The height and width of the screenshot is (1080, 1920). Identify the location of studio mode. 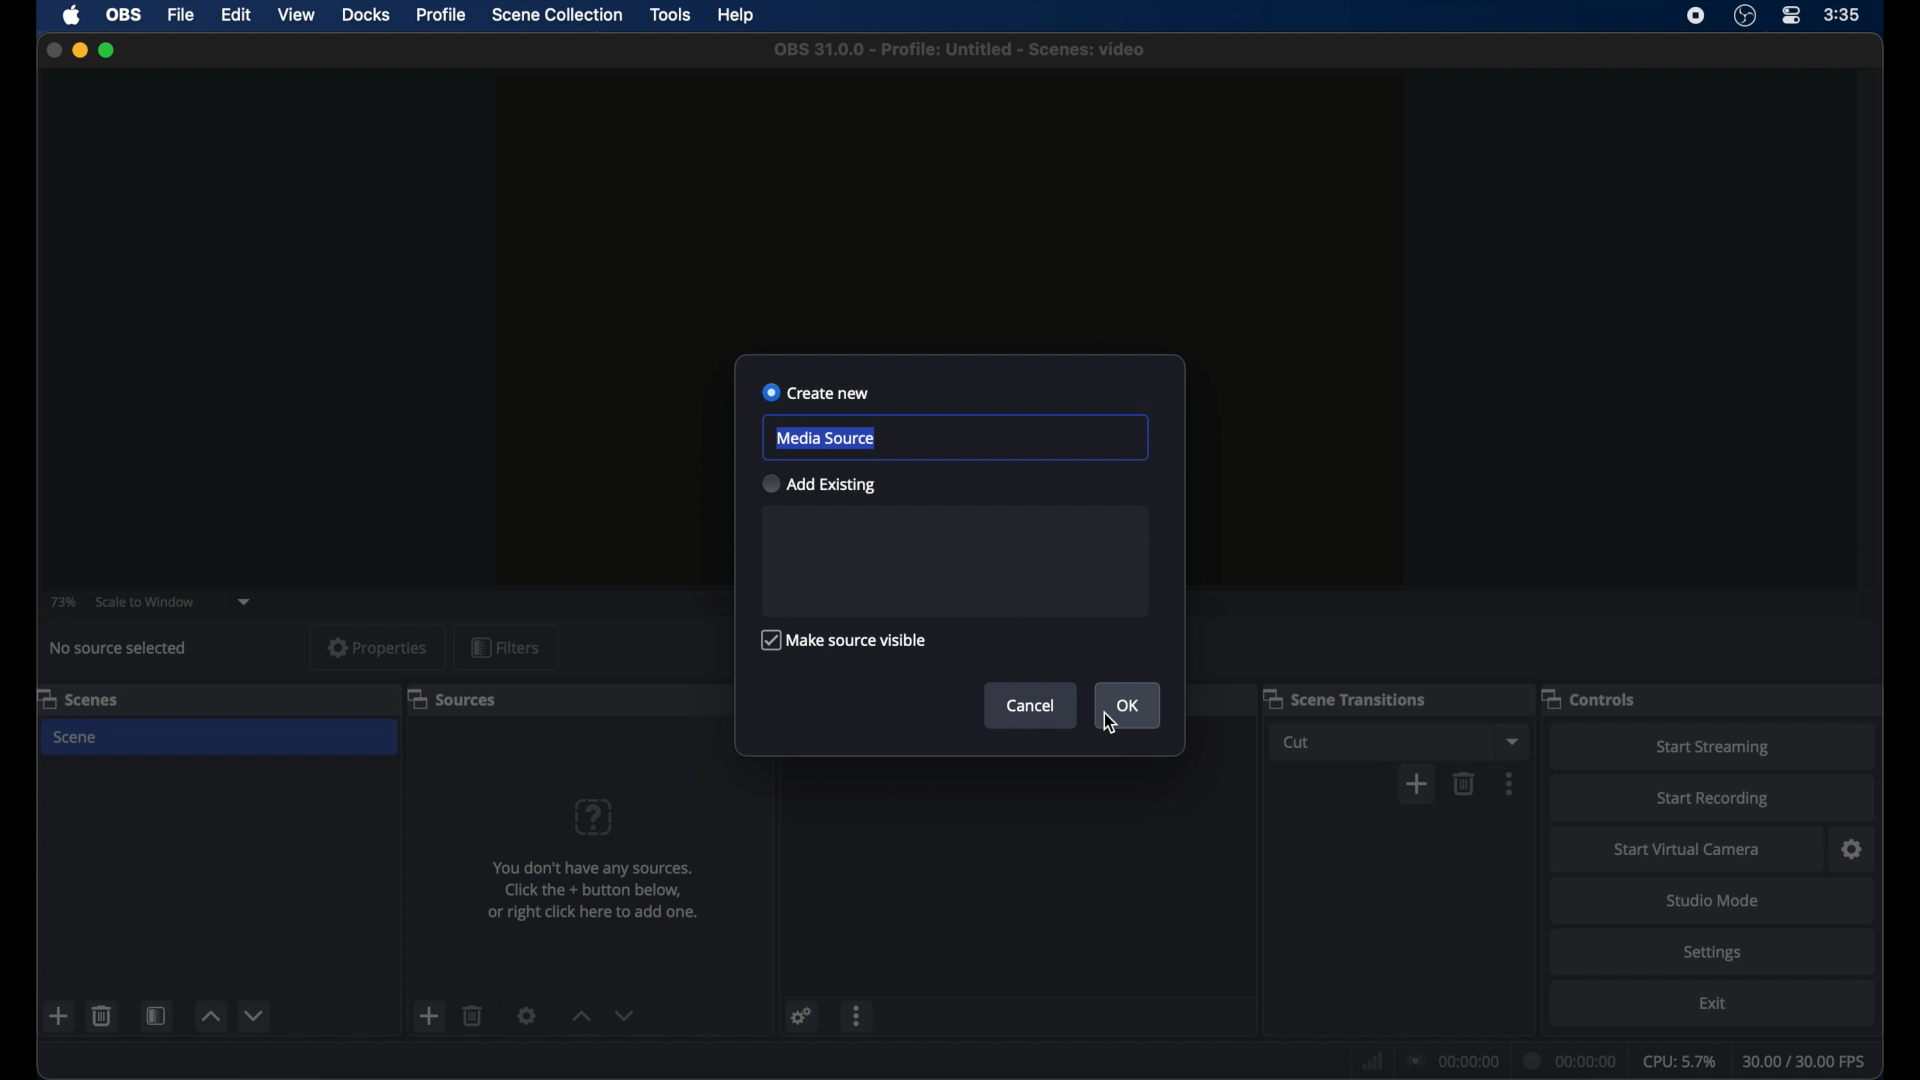
(1714, 900).